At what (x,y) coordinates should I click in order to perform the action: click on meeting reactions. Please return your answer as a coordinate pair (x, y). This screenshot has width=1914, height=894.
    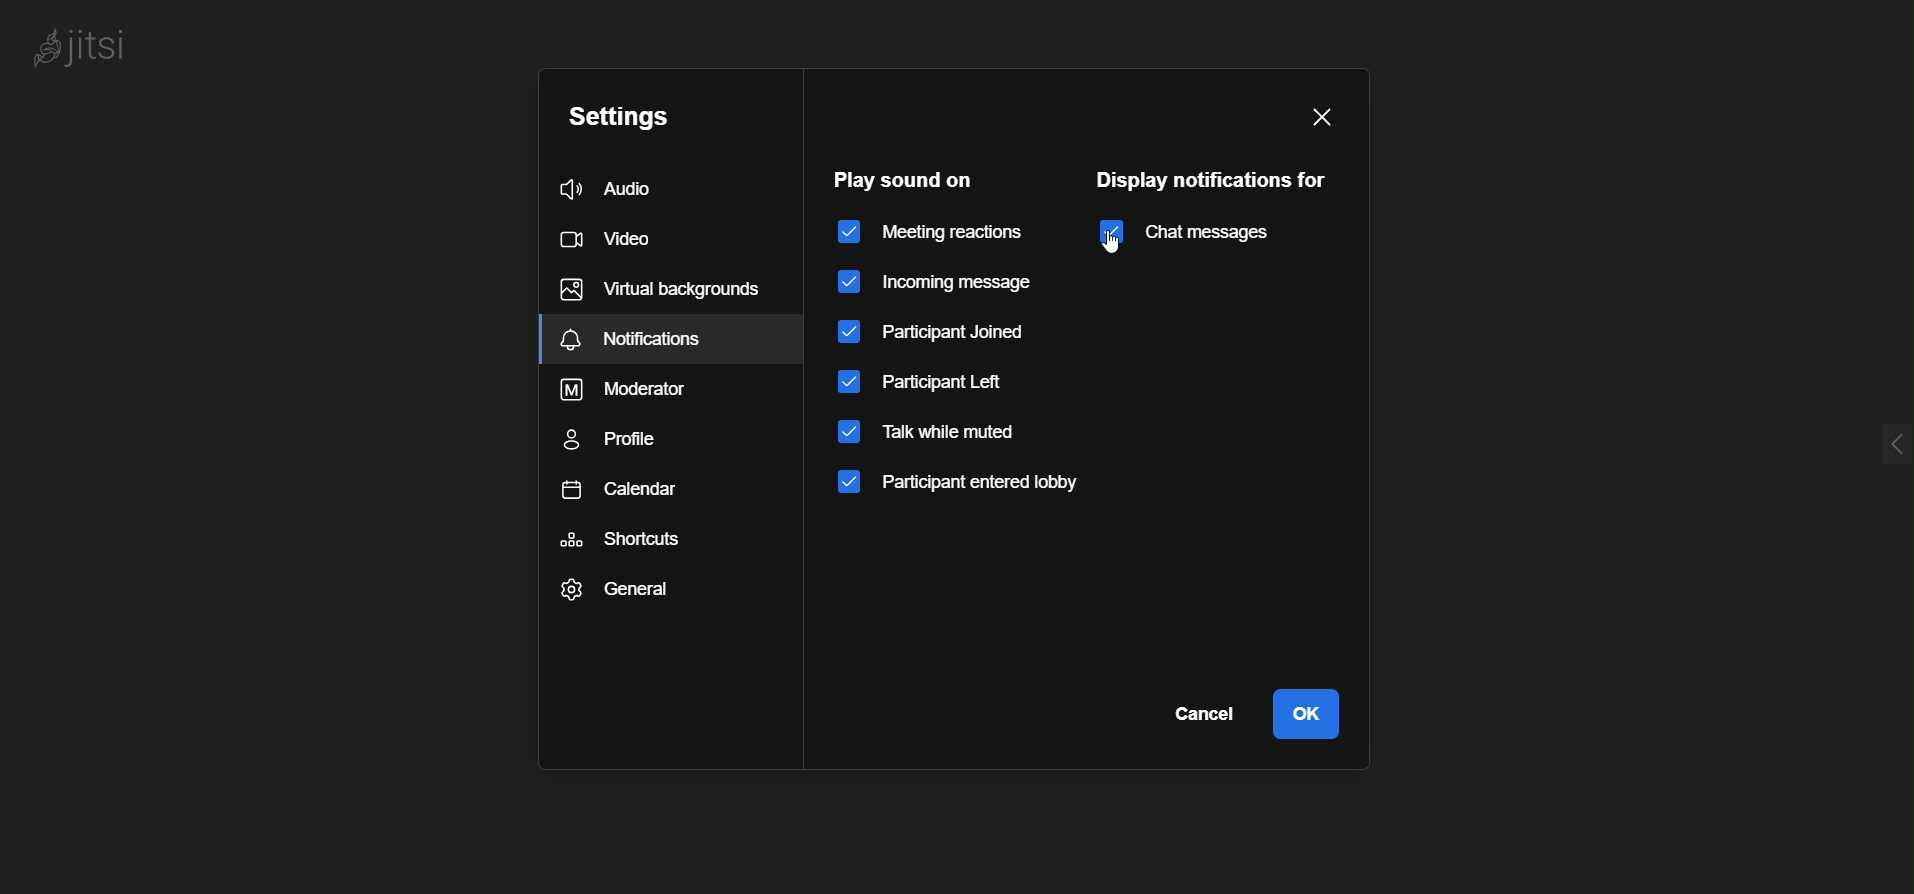
    Looking at the image, I should click on (933, 234).